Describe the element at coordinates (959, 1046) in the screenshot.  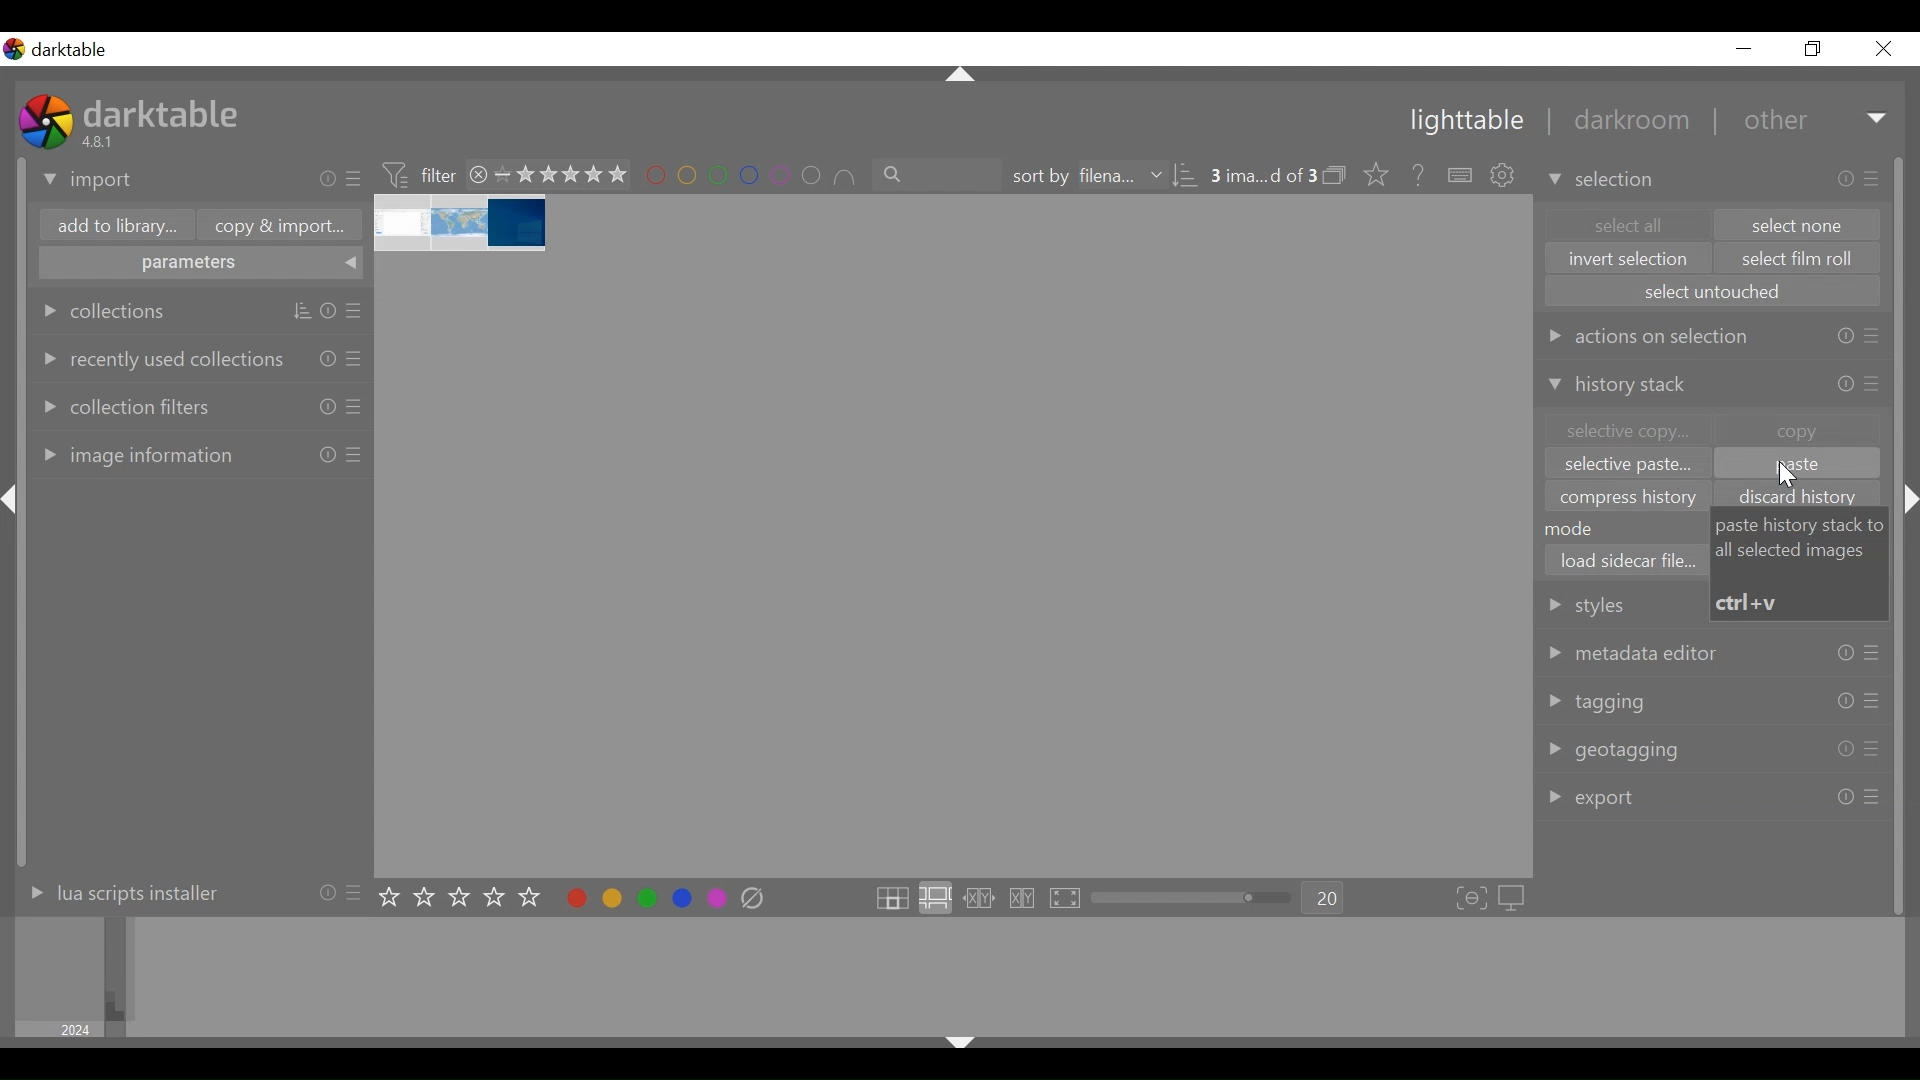
I see `Collapse ` at that location.